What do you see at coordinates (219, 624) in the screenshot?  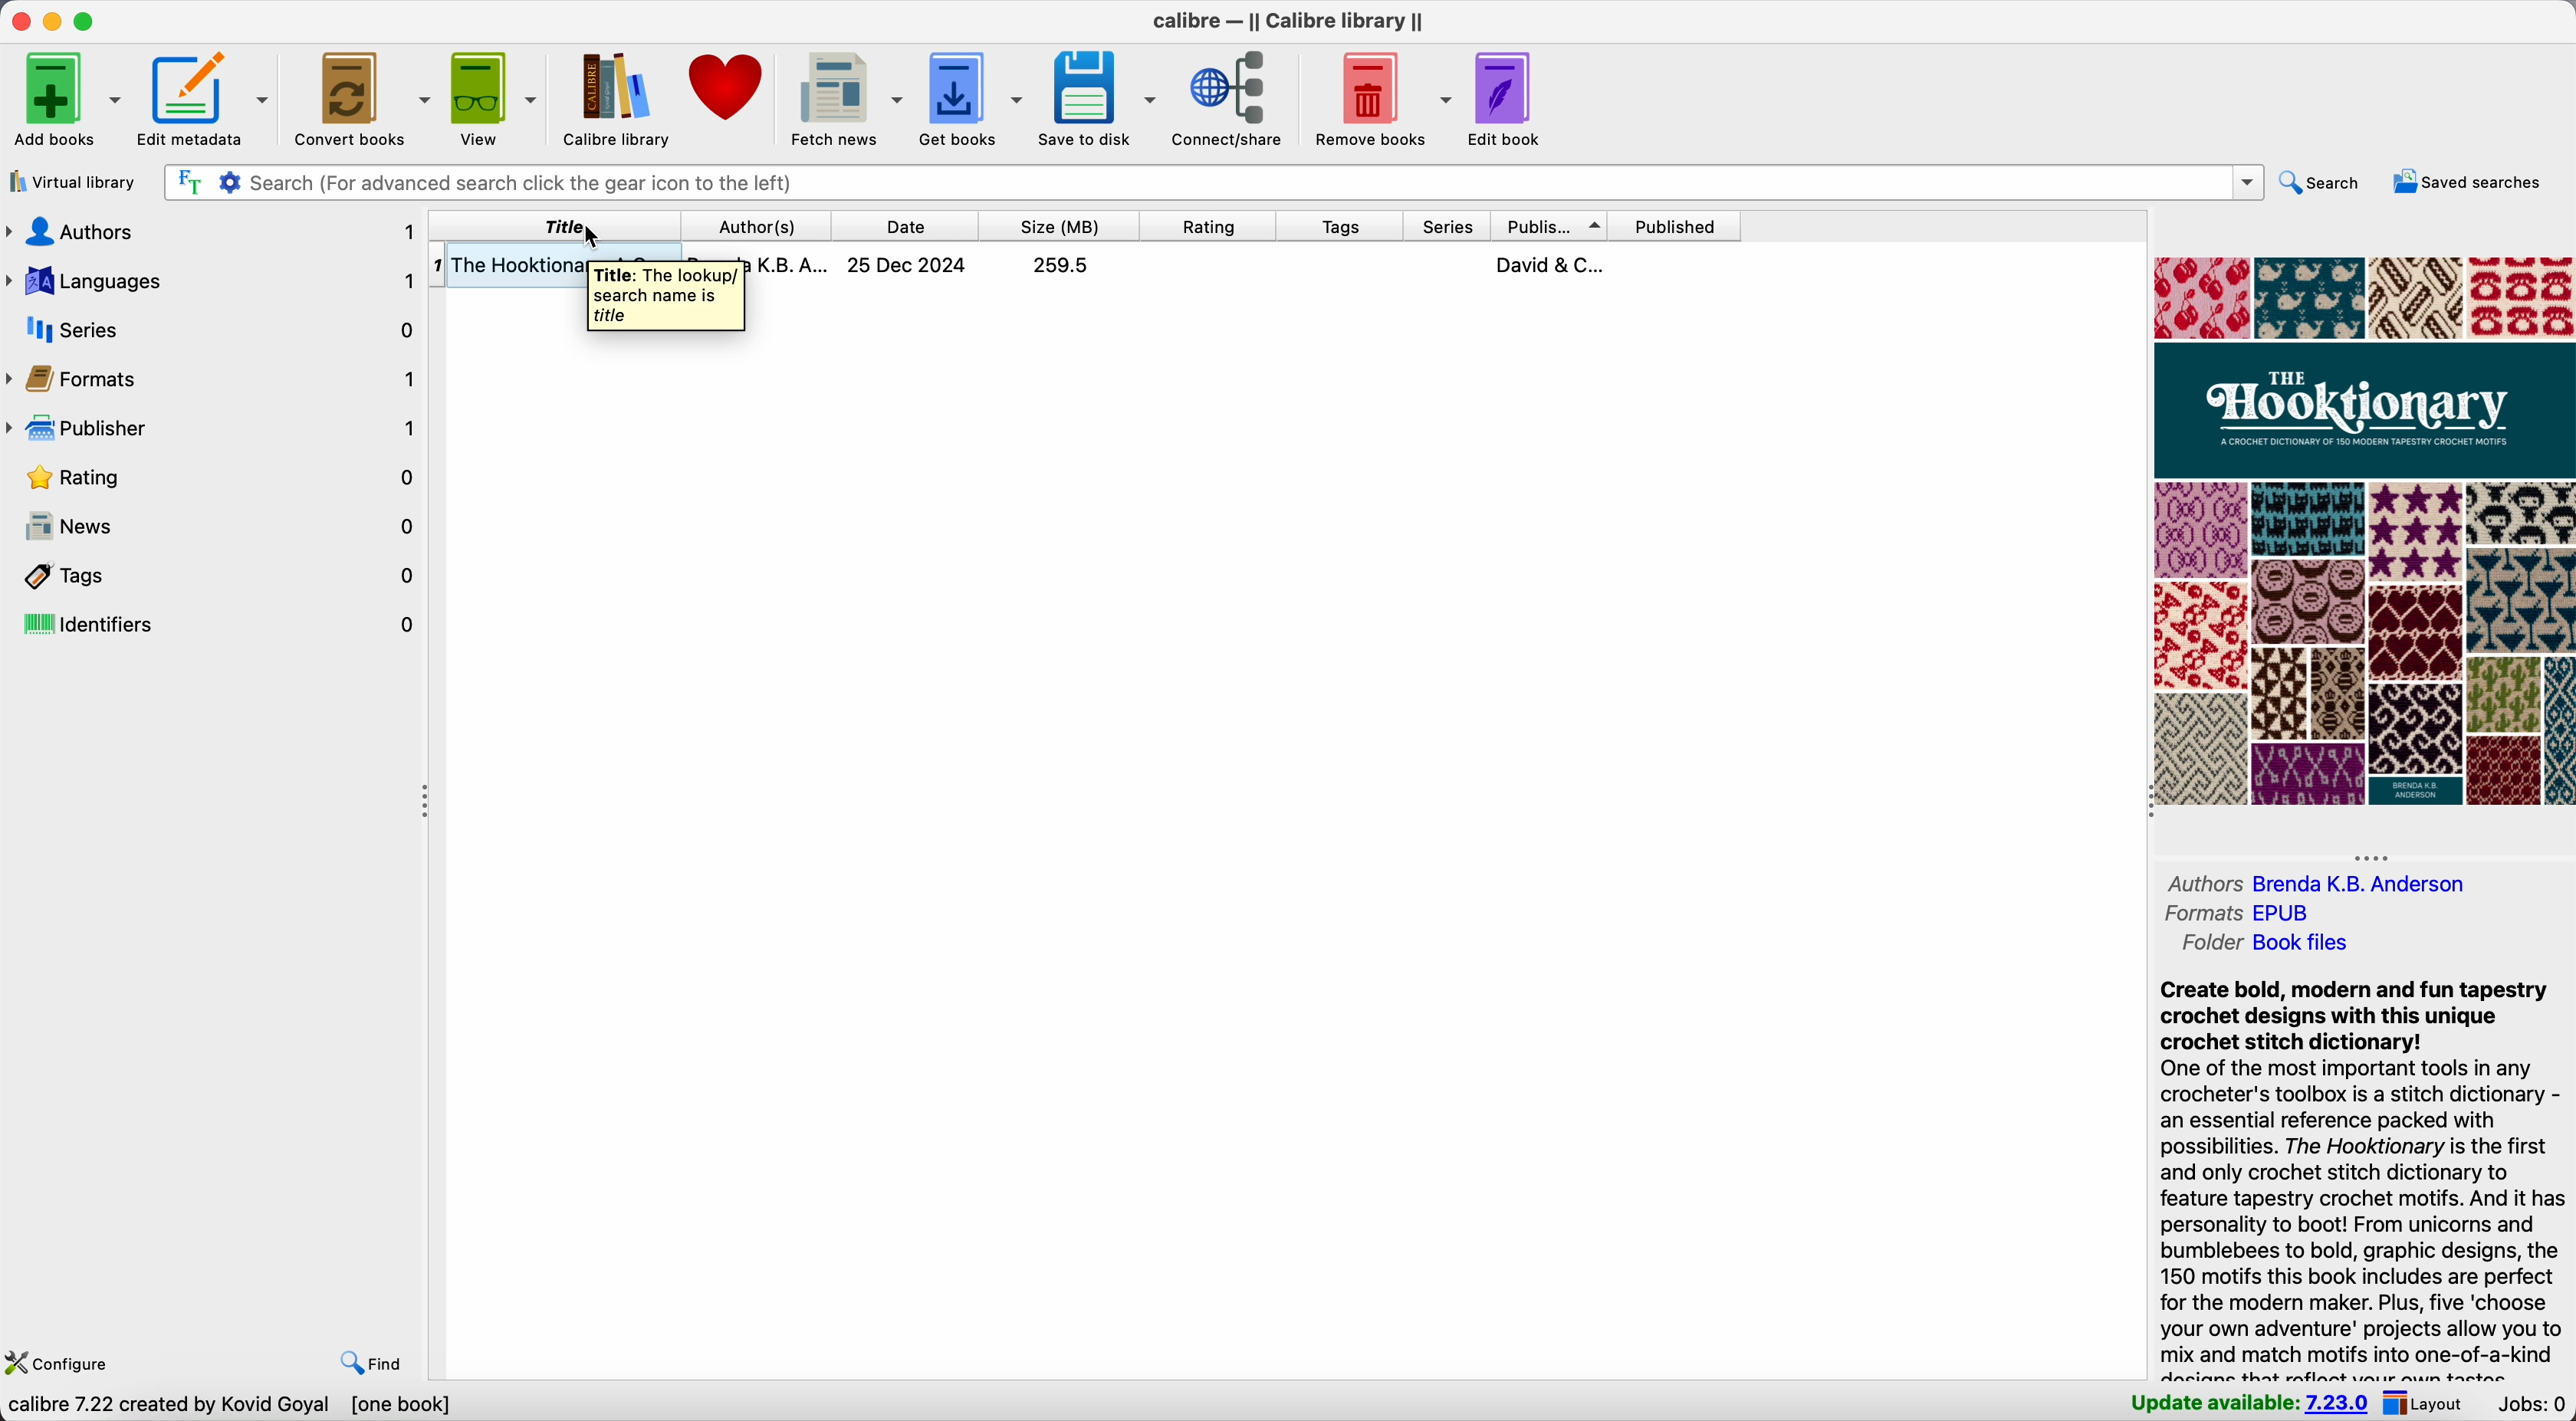 I see `identifiers` at bounding box center [219, 624].